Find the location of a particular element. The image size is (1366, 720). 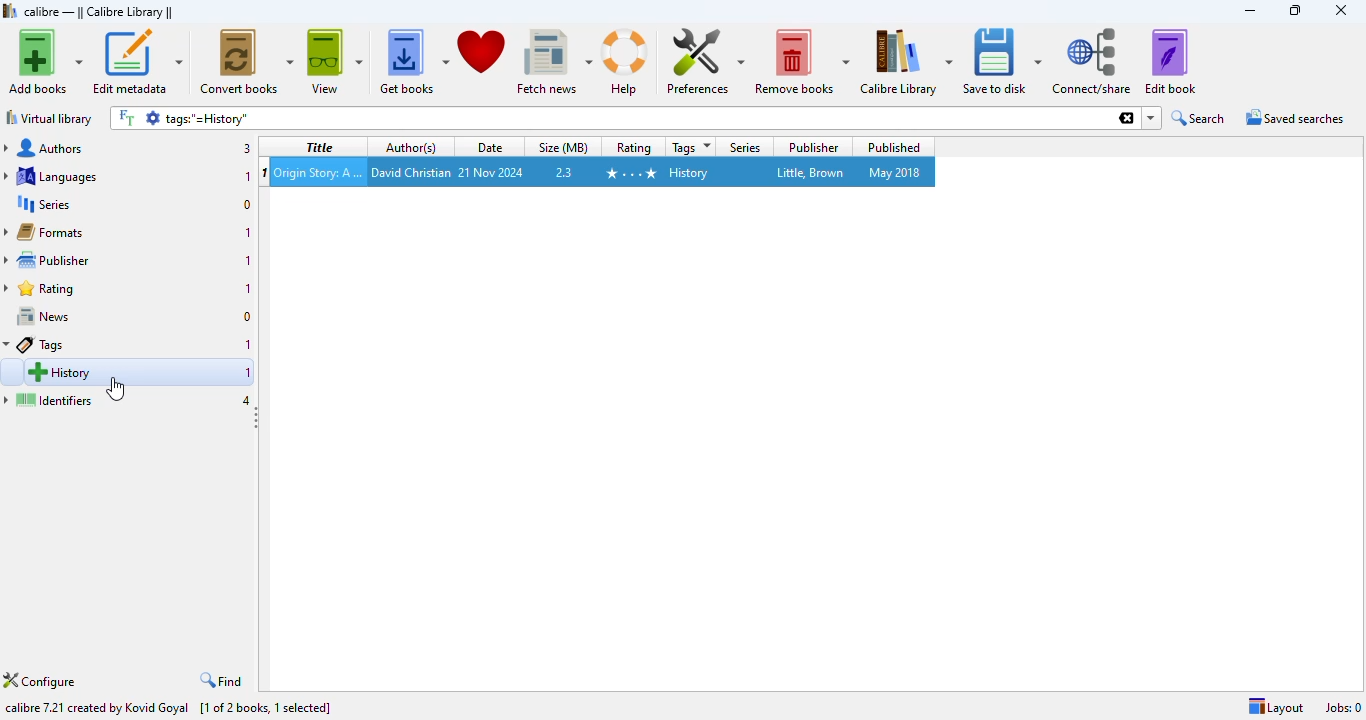

minimize is located at coordinates (1248, 10).